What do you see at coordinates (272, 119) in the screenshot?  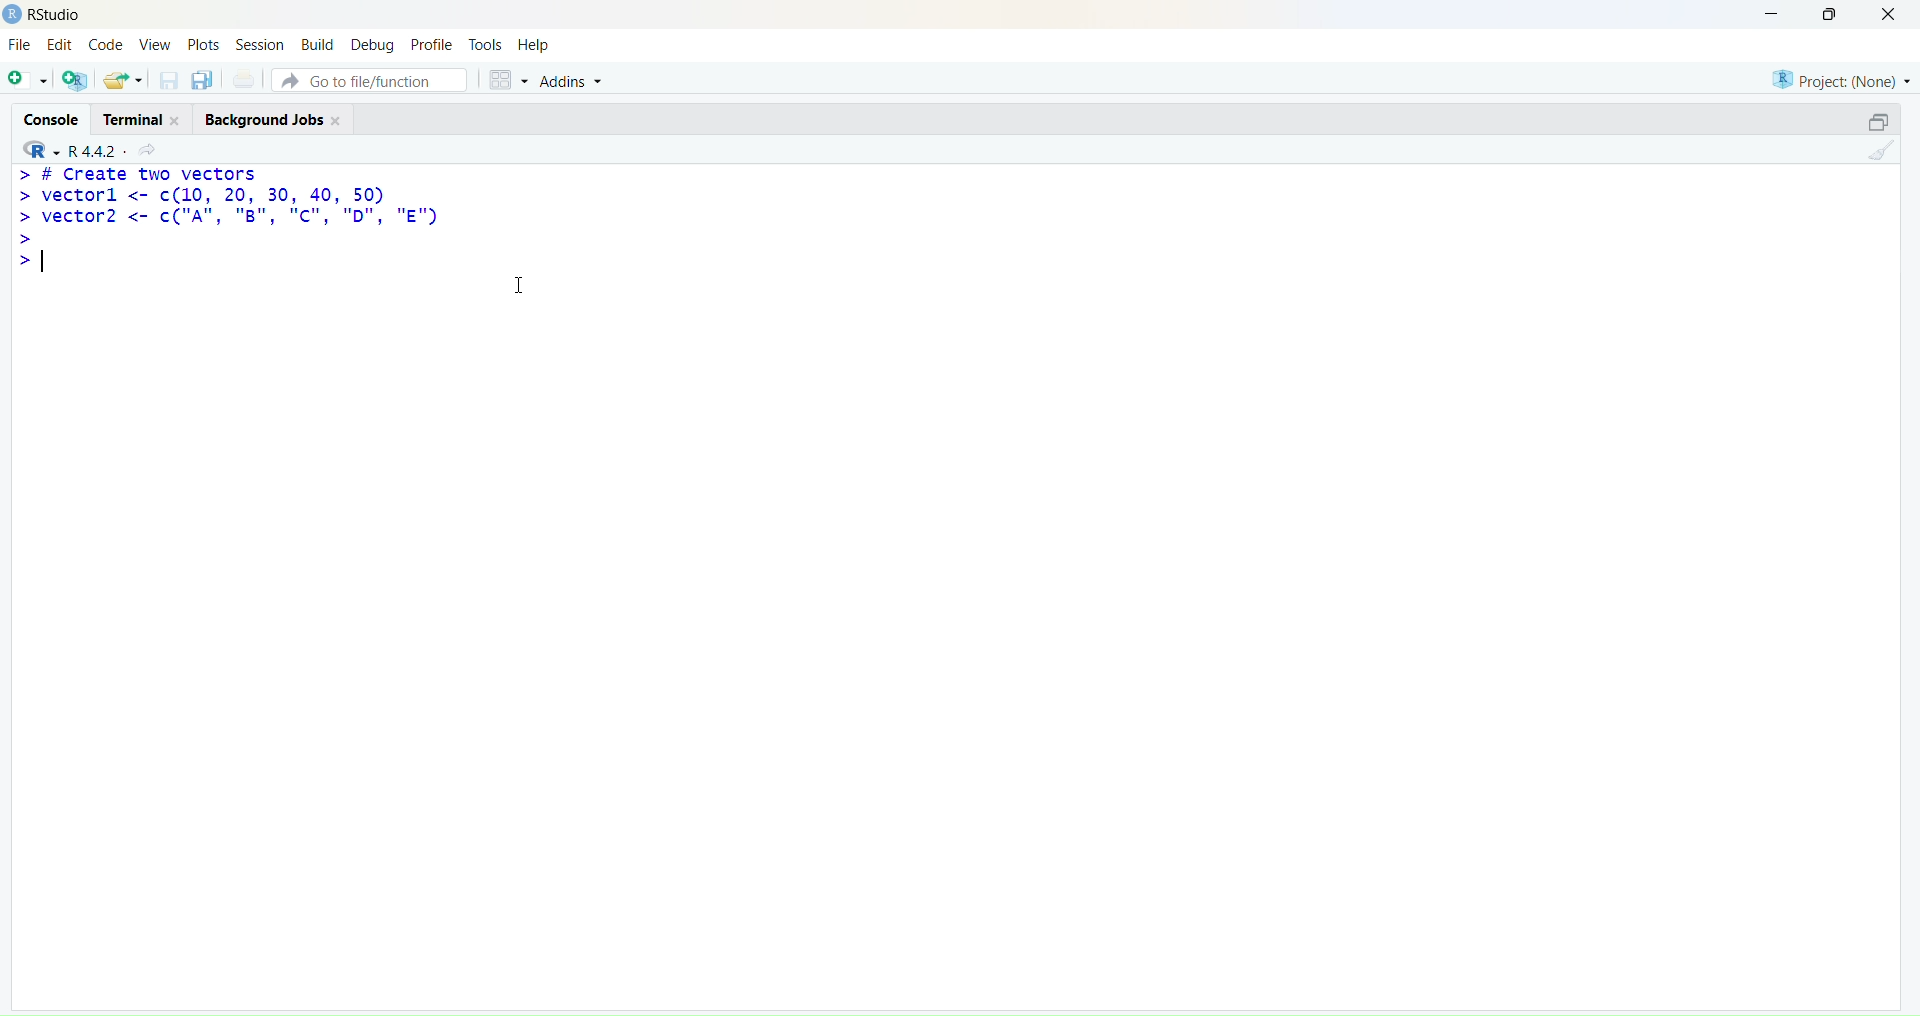 I see `Background Jobs` at bounding box center [272, 119].